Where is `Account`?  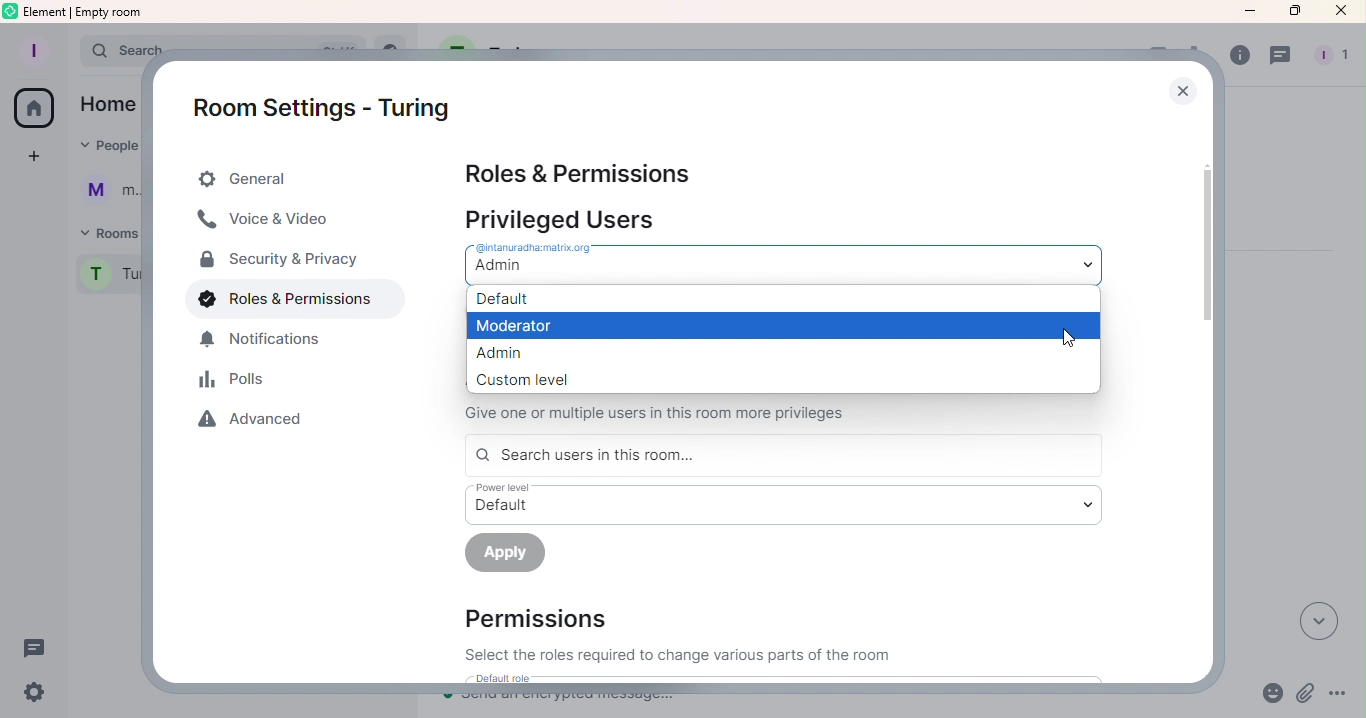 Account is located at coordinates (39, 48).